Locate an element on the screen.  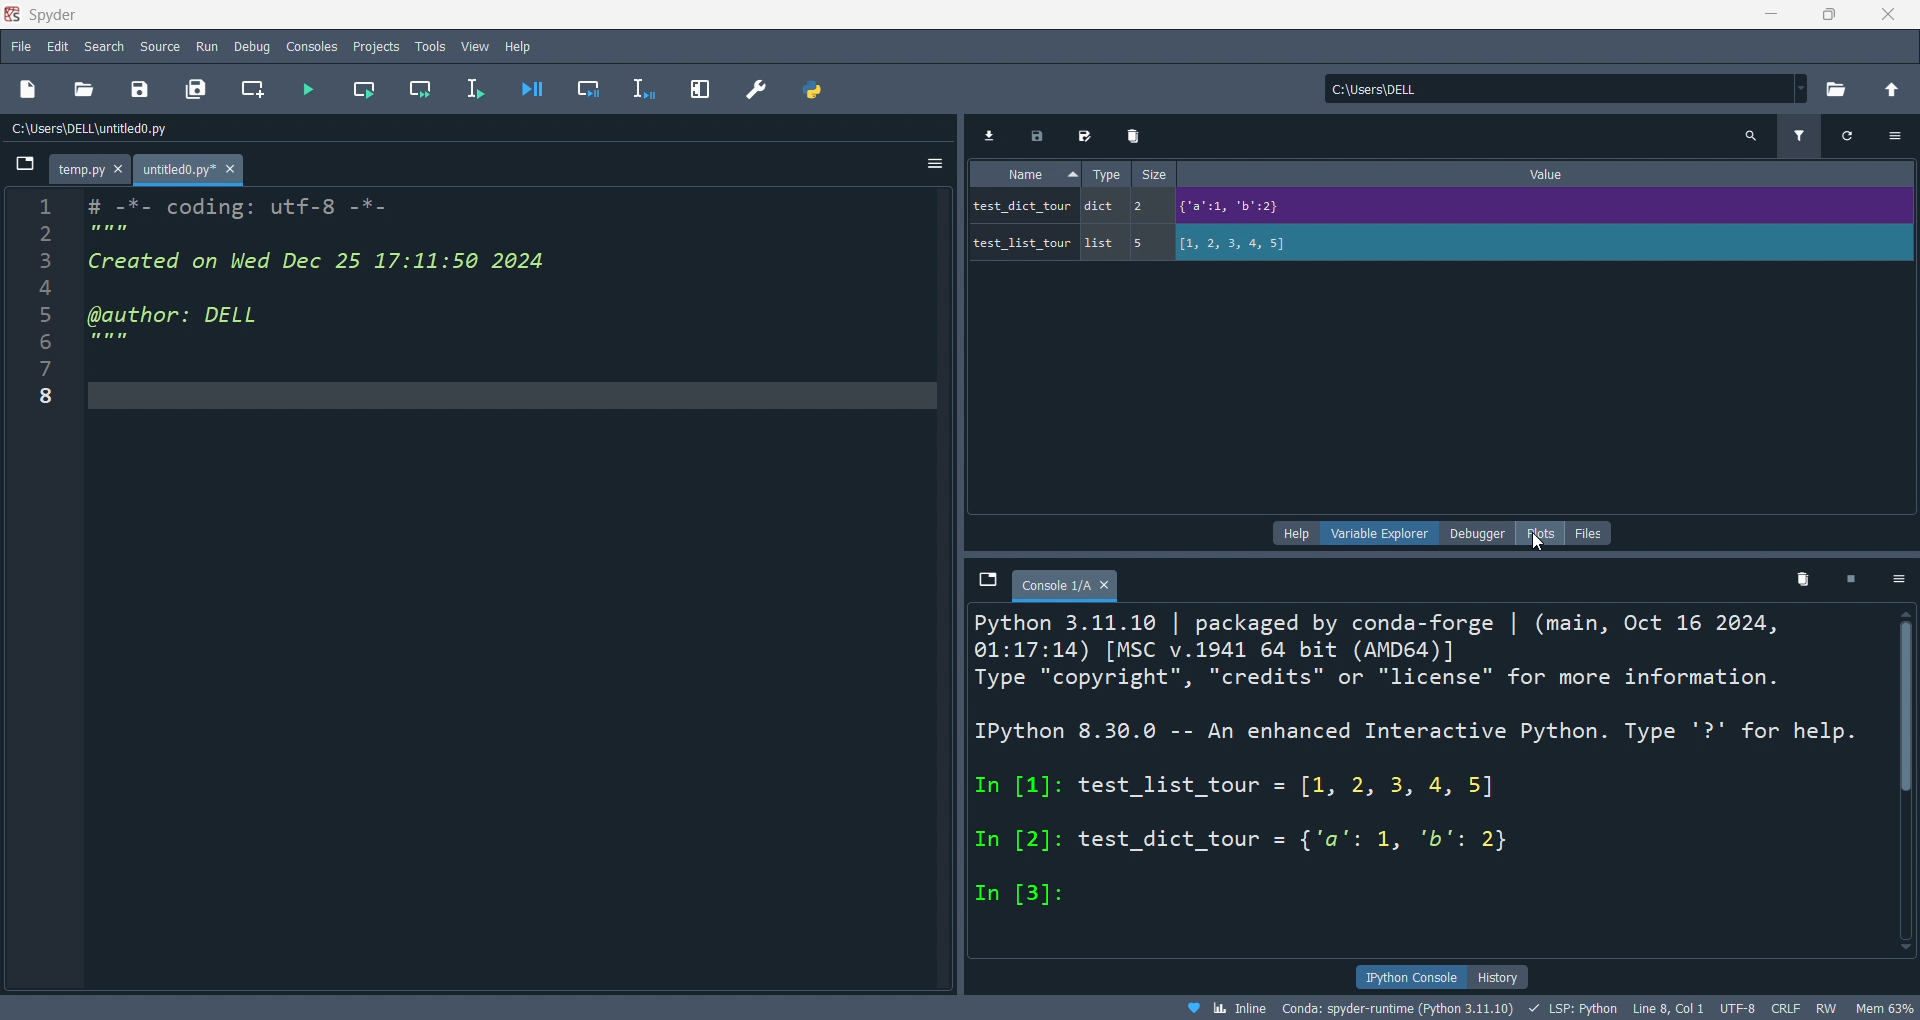
maximize/restore is located at coordinates (1828, 15).